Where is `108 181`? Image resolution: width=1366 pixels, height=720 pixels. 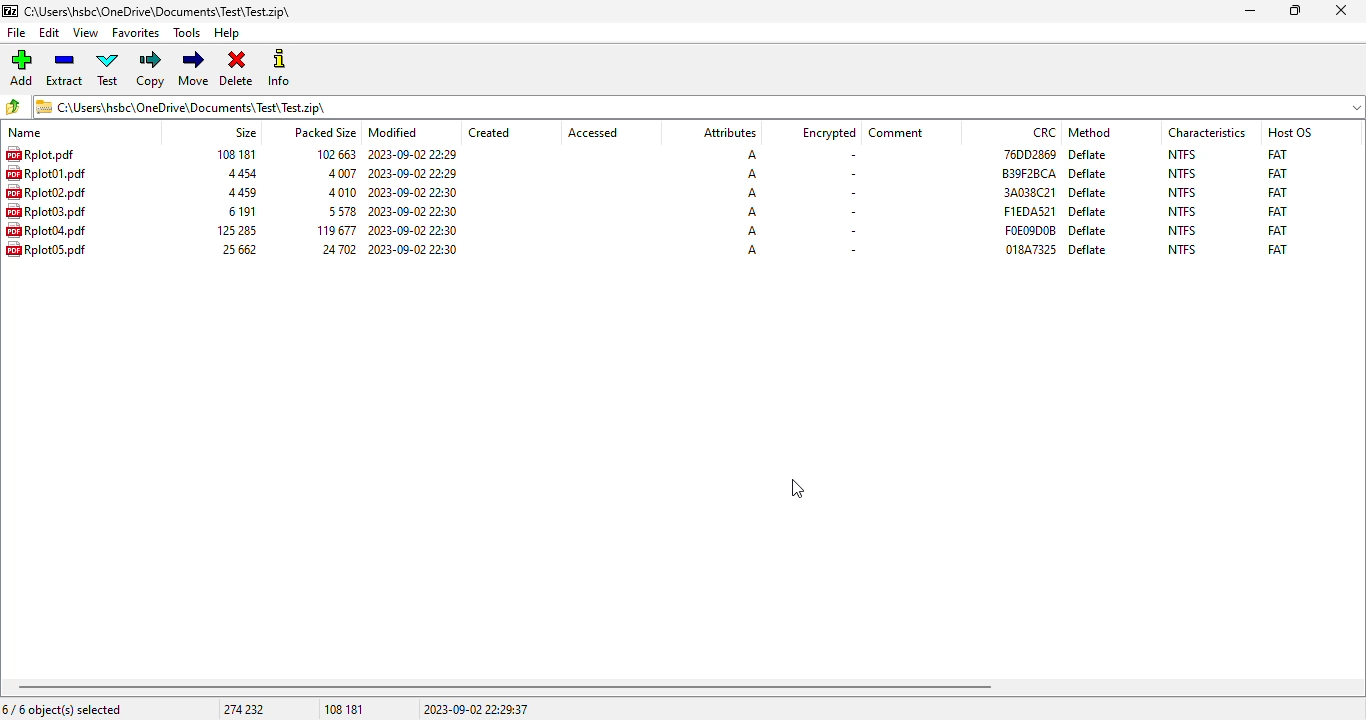 108 181 is located at coordinates (344, 710).